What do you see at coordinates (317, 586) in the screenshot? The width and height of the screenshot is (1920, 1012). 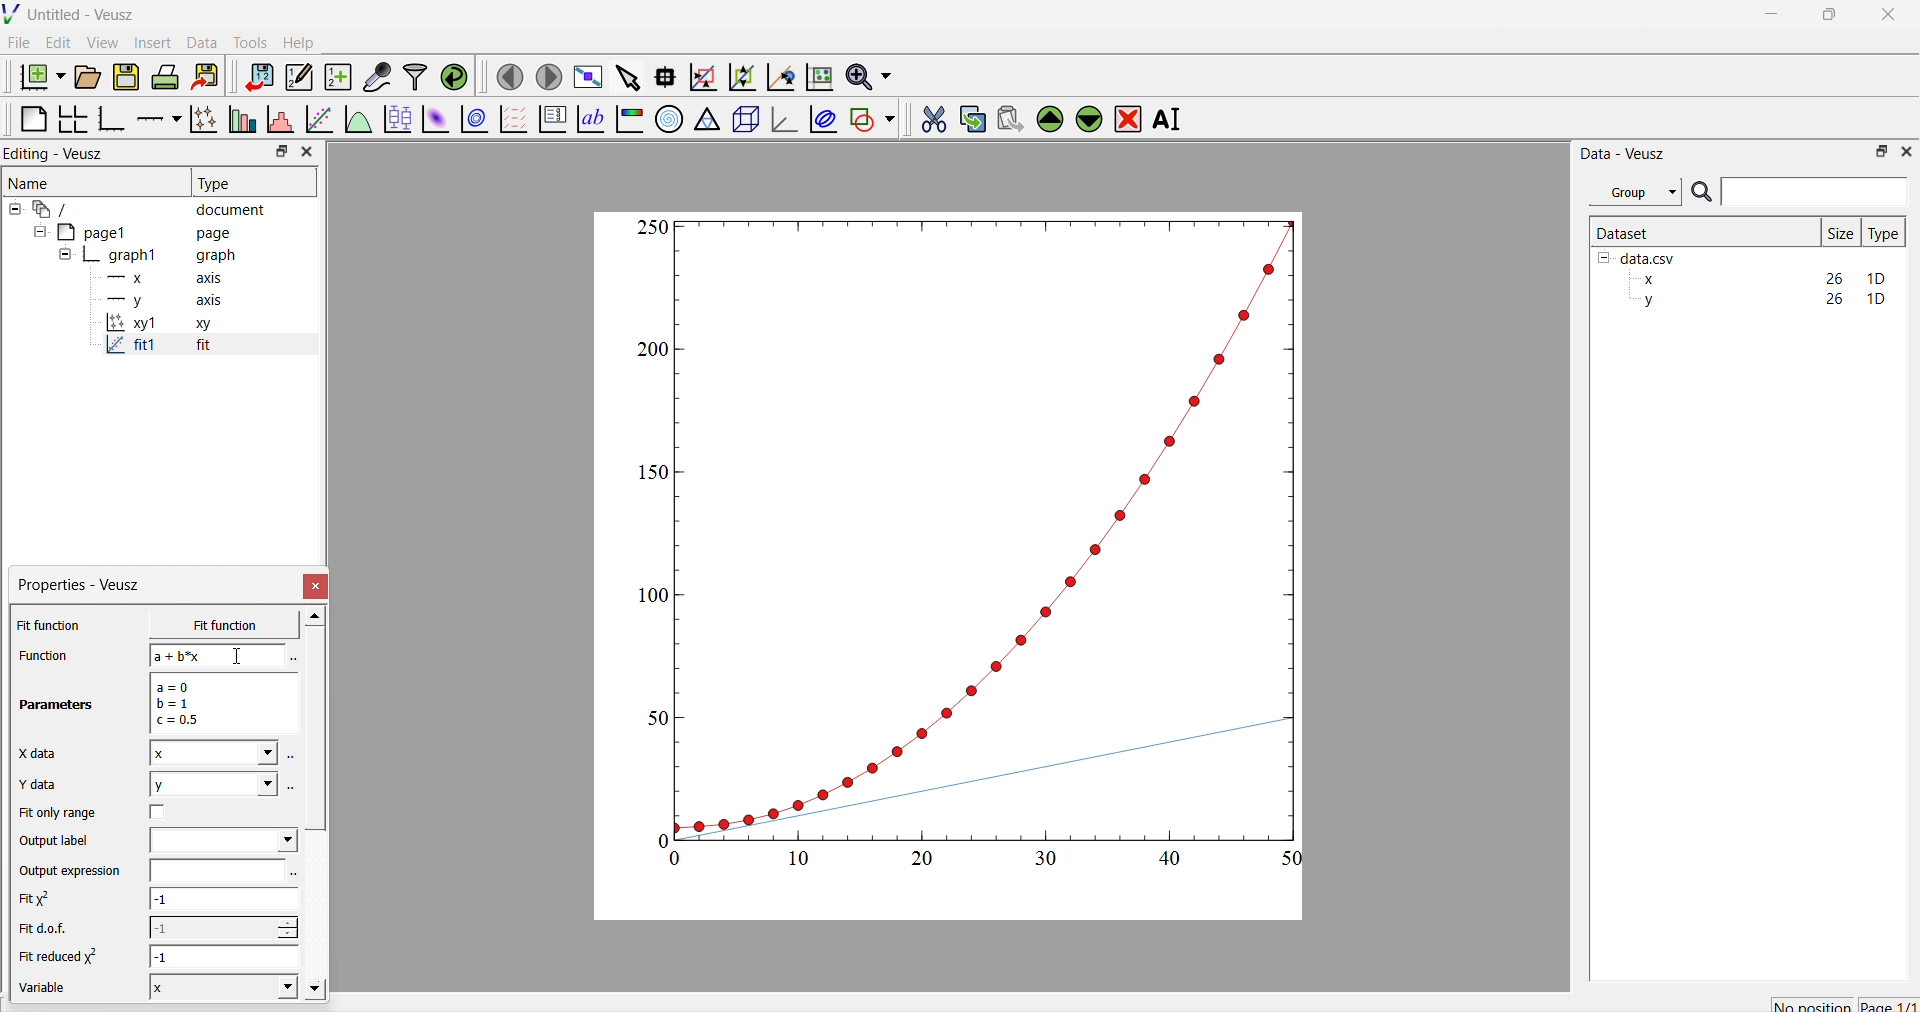 I see `Close` at bounding box center [317, 586].